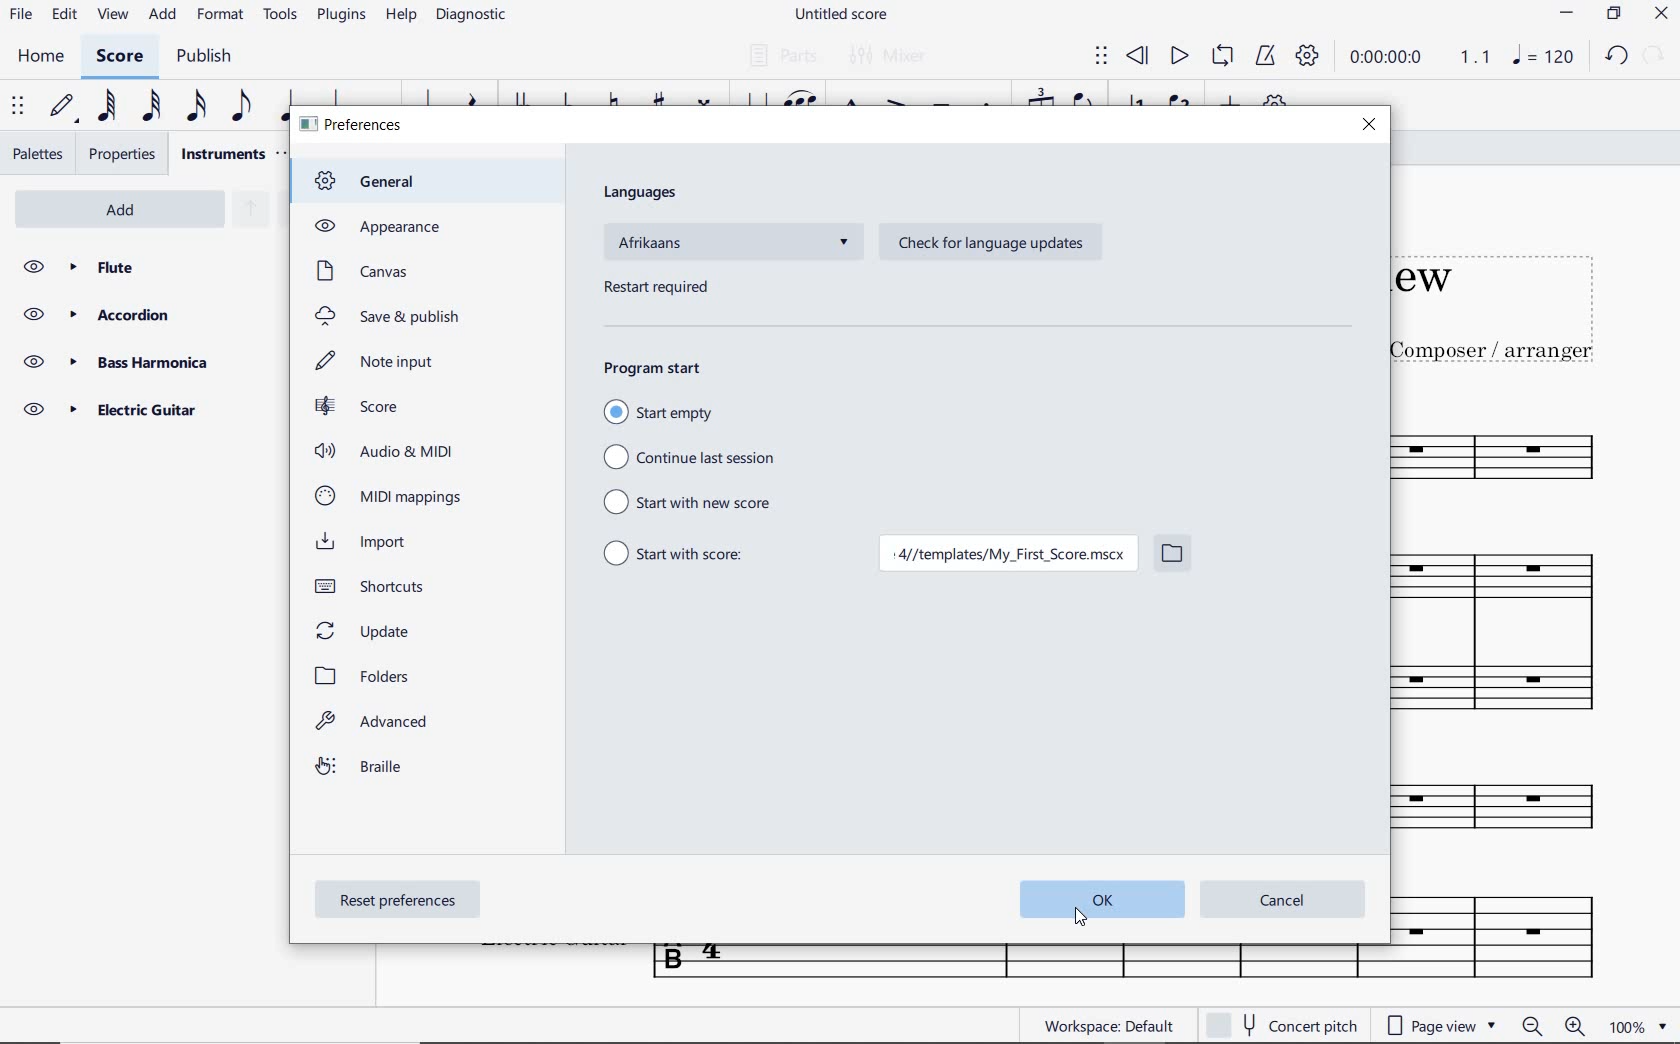  I want to click on loop playback, so click(1225, 57).